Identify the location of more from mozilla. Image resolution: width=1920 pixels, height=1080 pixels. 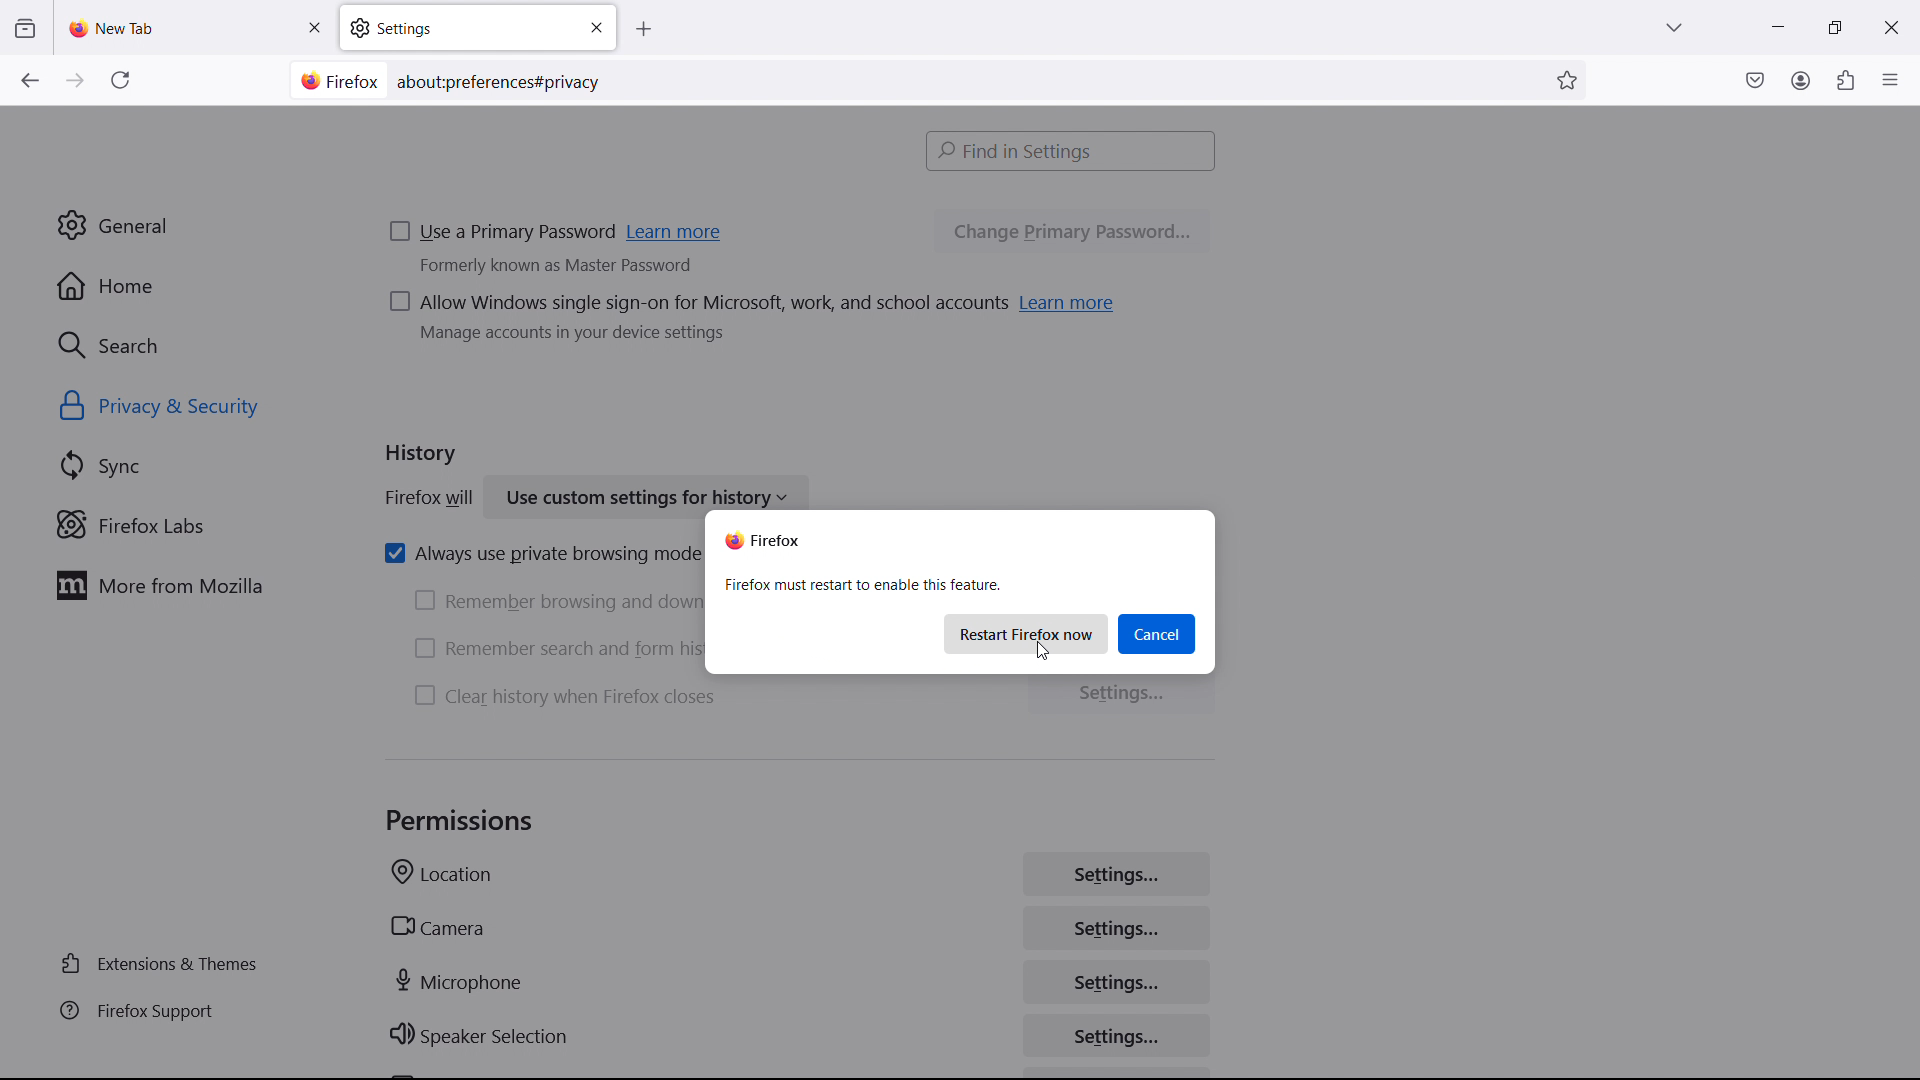
(191, 585).